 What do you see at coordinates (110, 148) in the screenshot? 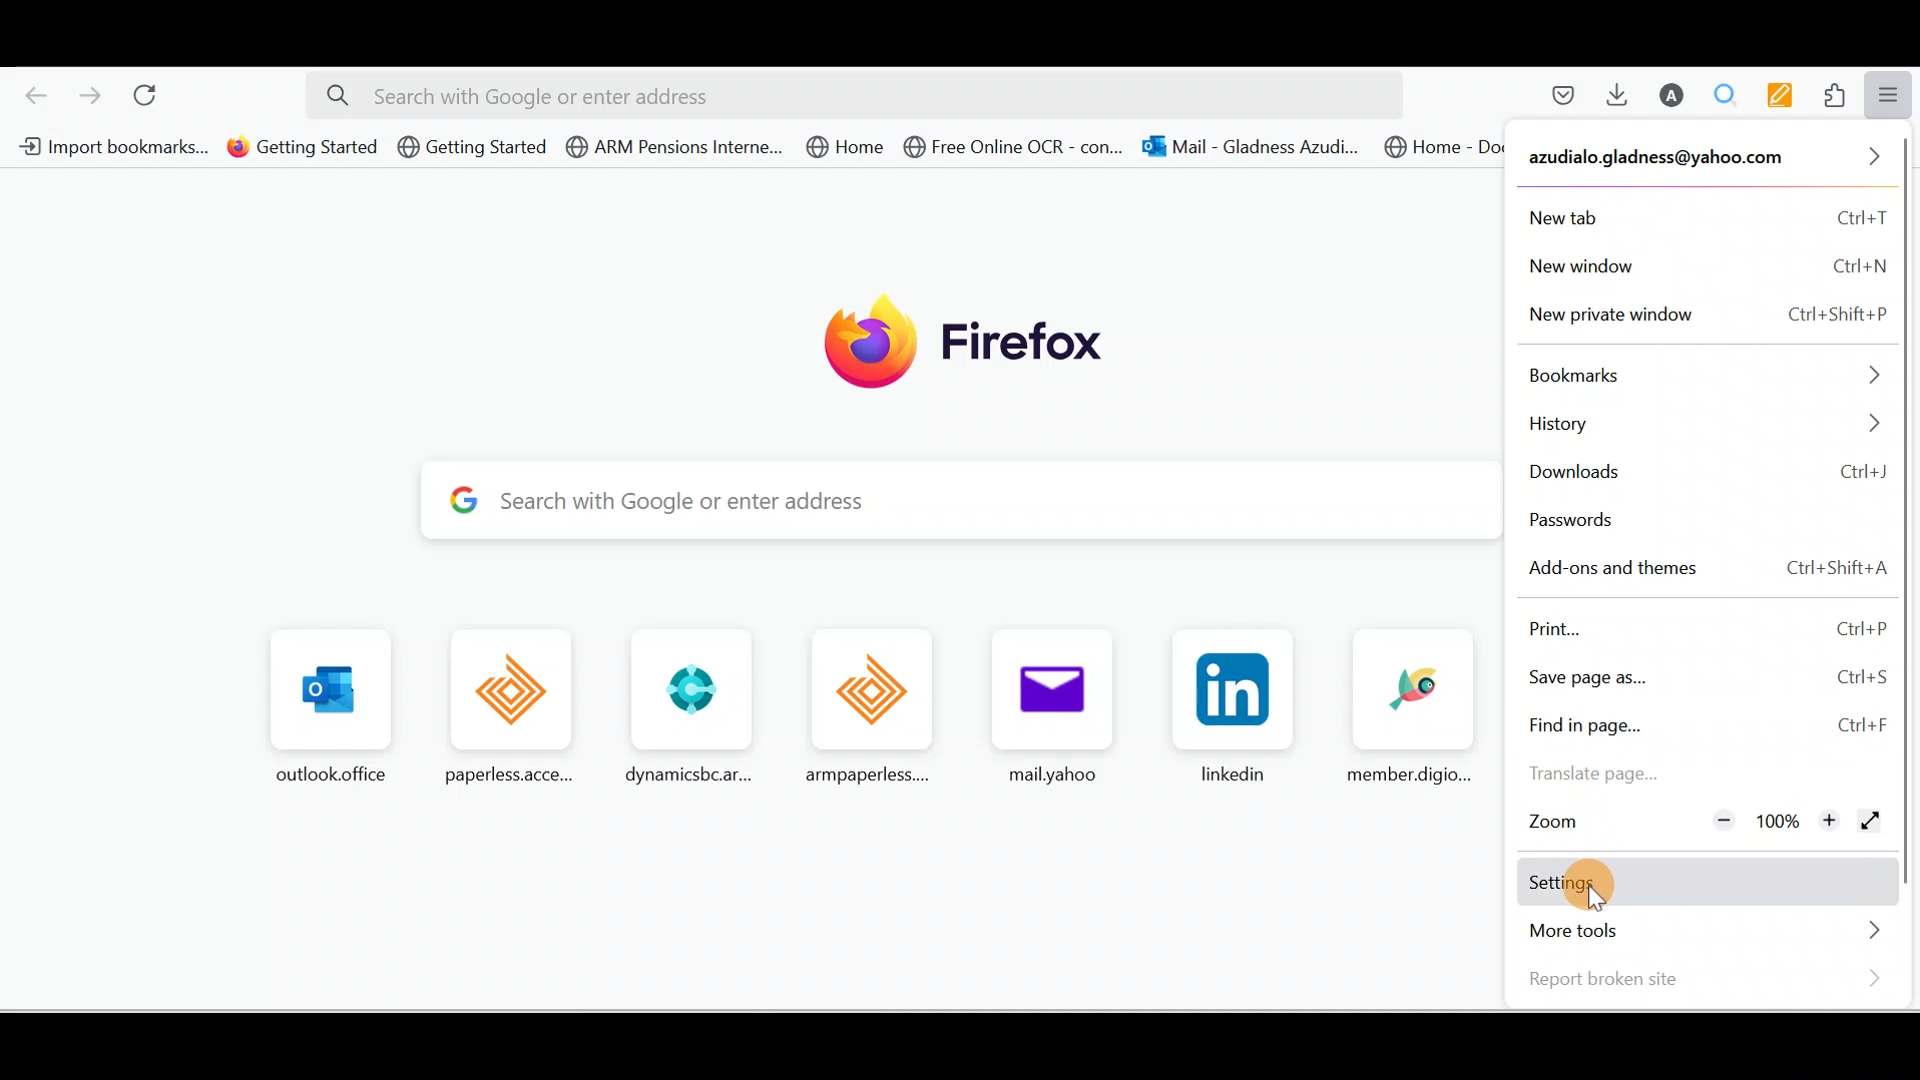
I see `Bookmark 1` at bounding box center [110, 148].